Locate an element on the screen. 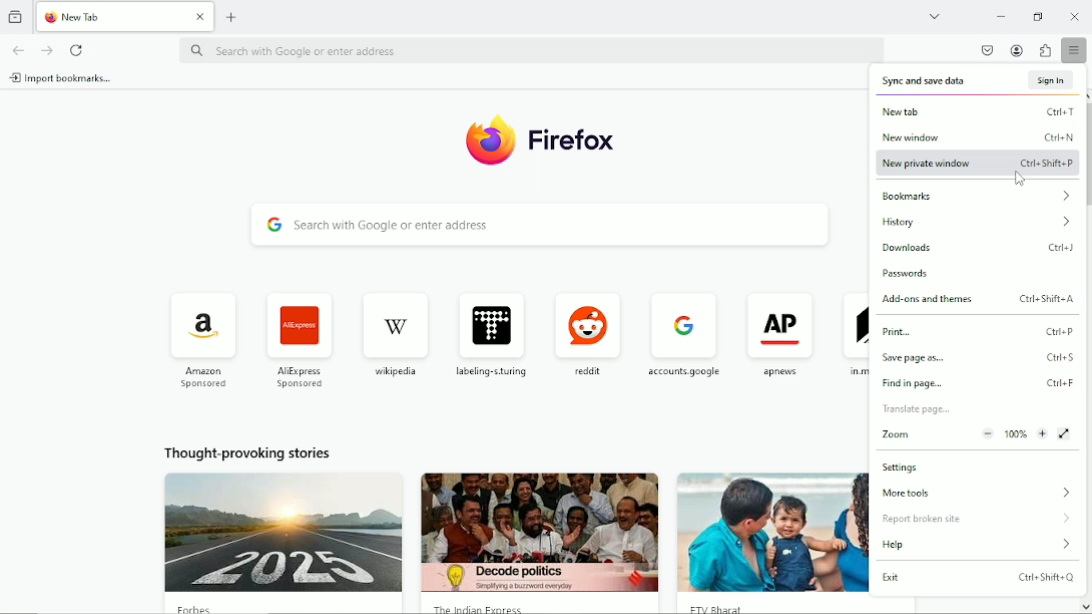 This screenshot has width=1092, height=614. Image is located at coordinates (544, 540).